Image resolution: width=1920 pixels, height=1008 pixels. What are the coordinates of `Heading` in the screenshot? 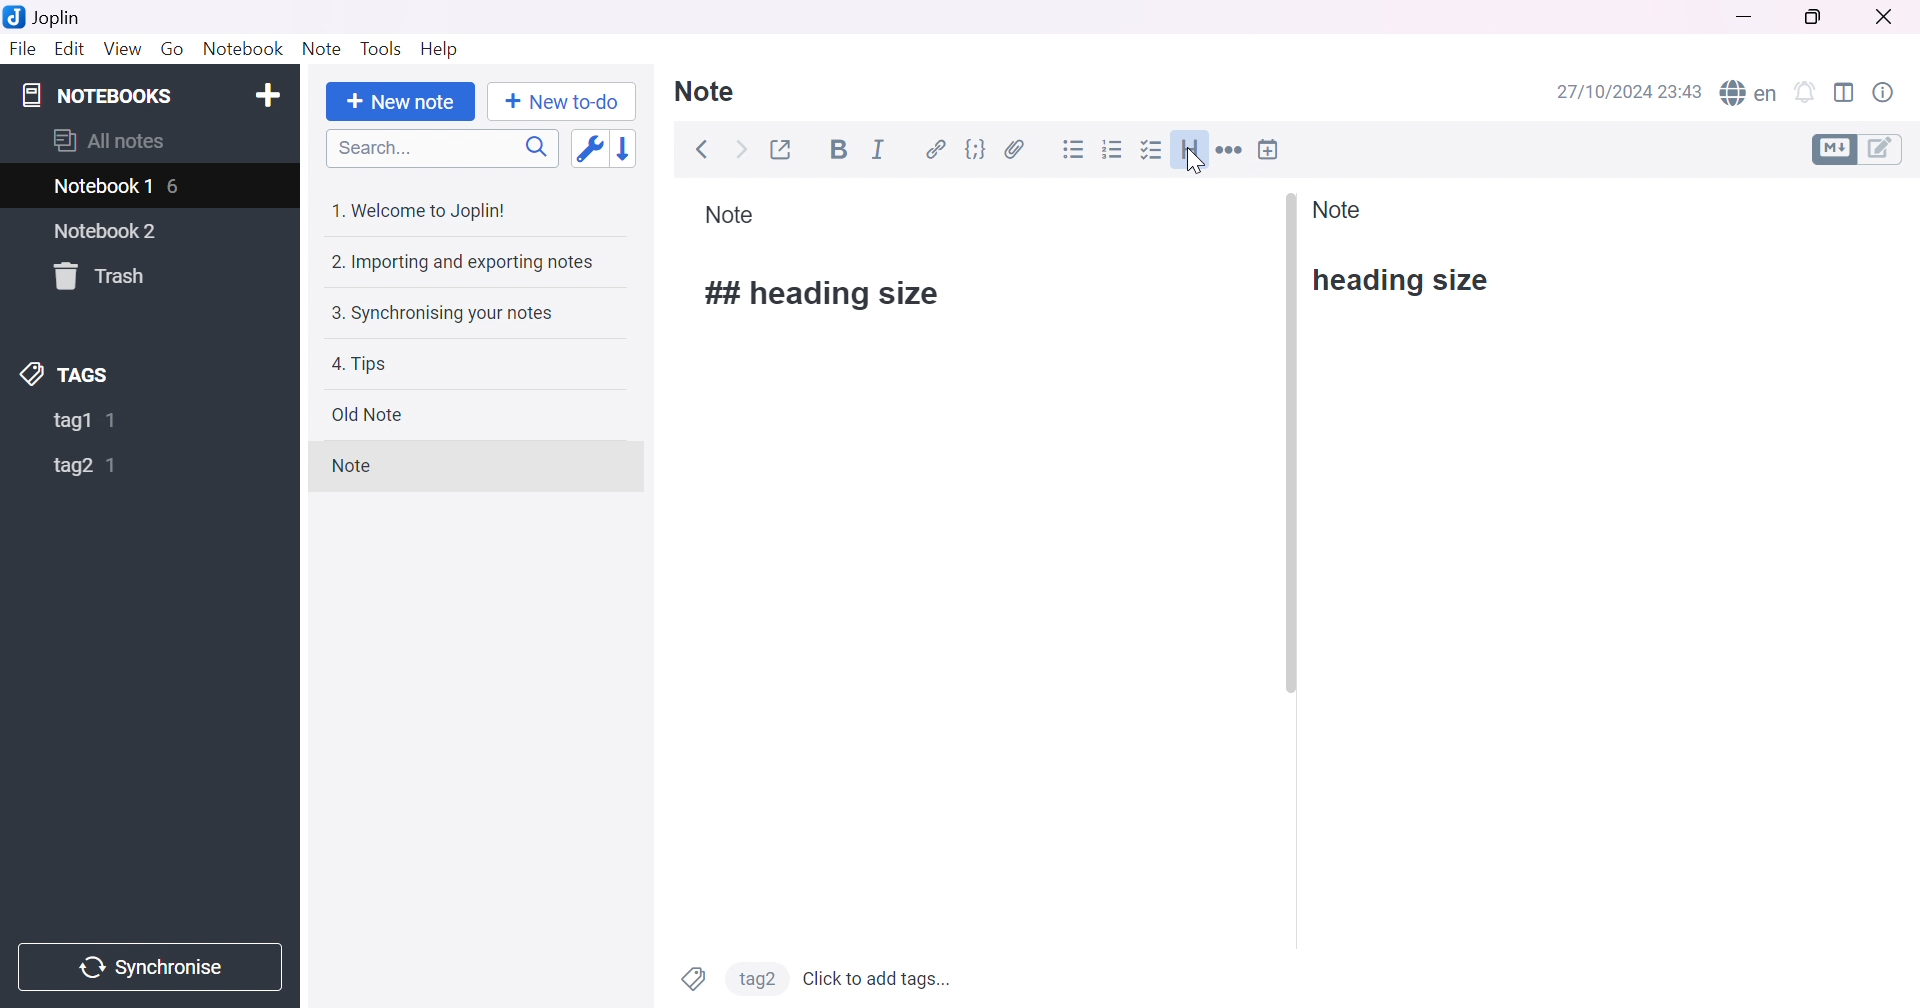 It's located at (1191, 150).